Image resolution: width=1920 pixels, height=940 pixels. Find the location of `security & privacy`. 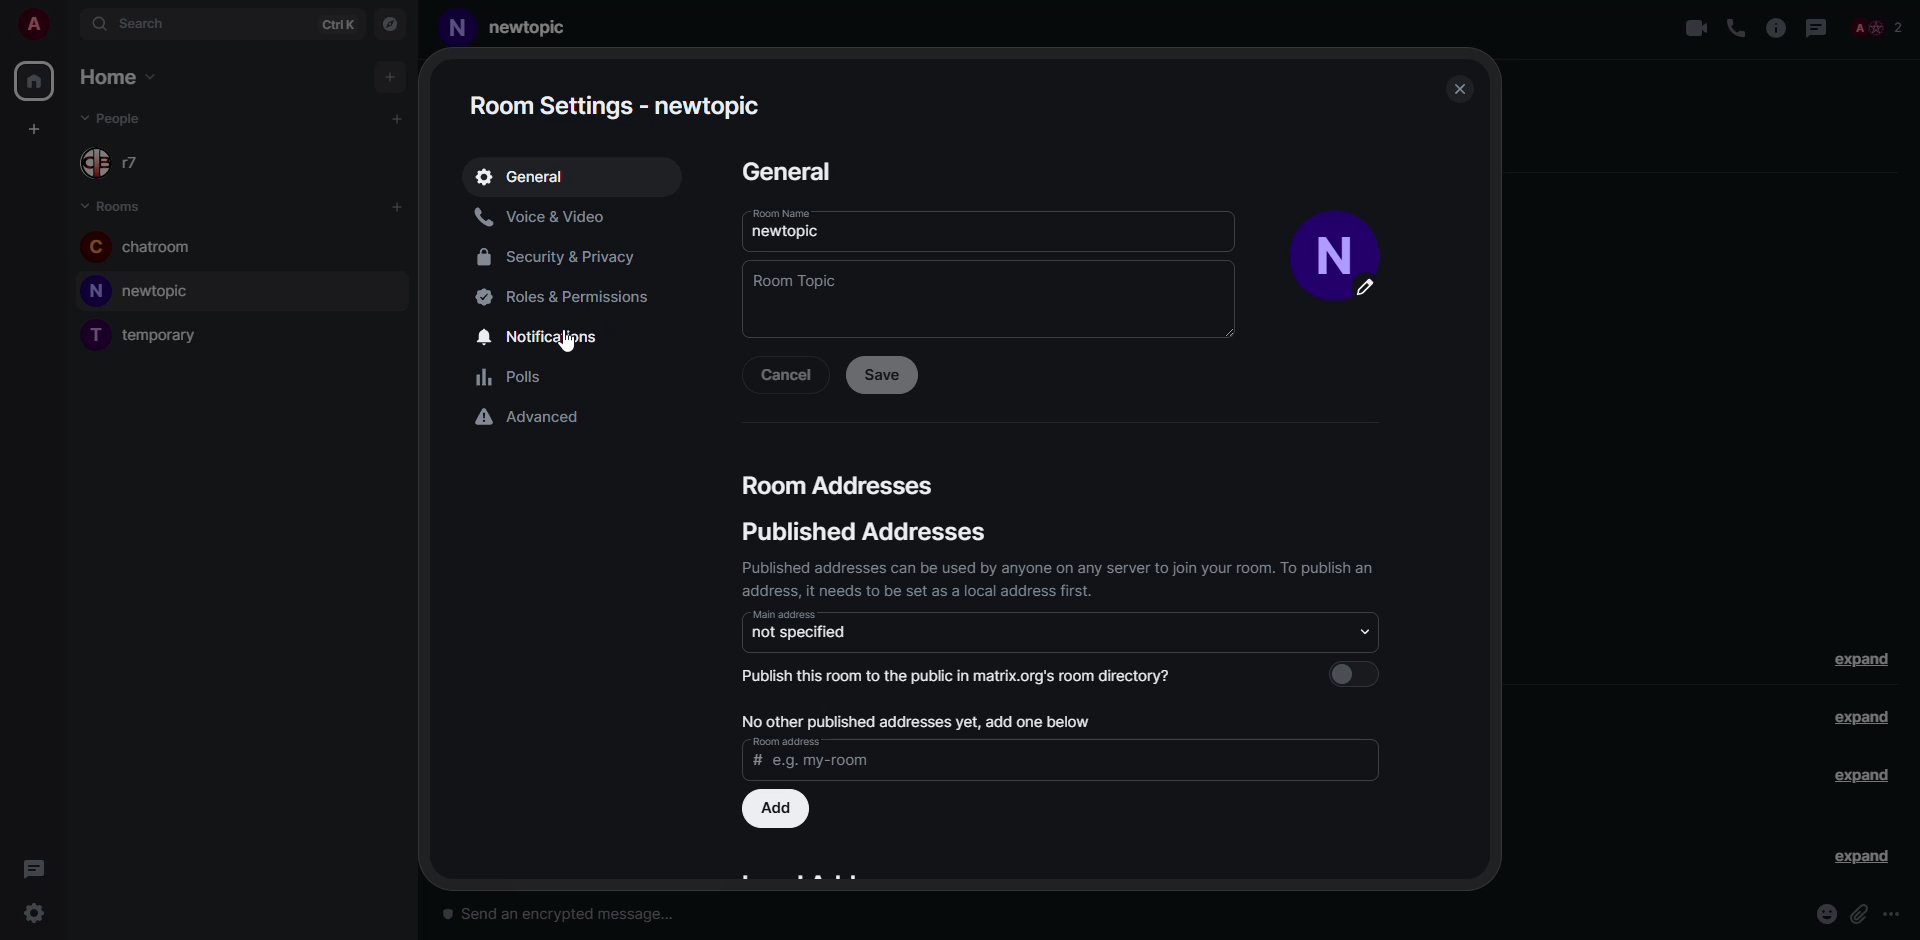

security & privacy is located at coordinates (560, 256).